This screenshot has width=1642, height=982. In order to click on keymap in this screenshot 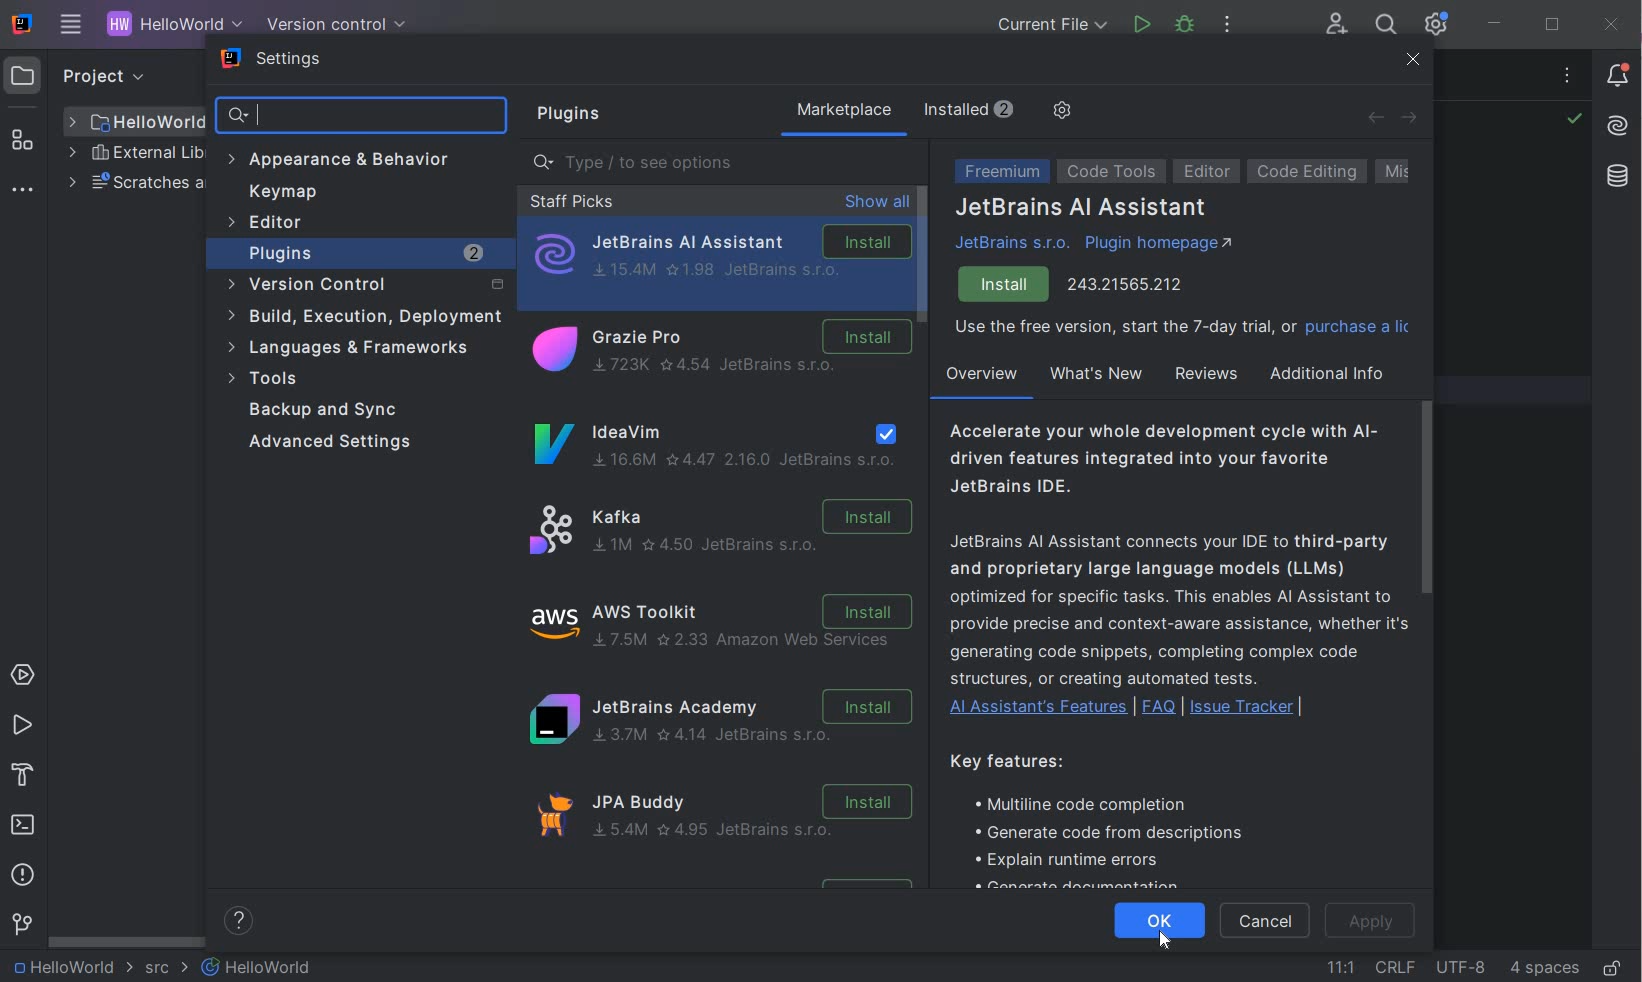, I will do `click(283, 192)`.